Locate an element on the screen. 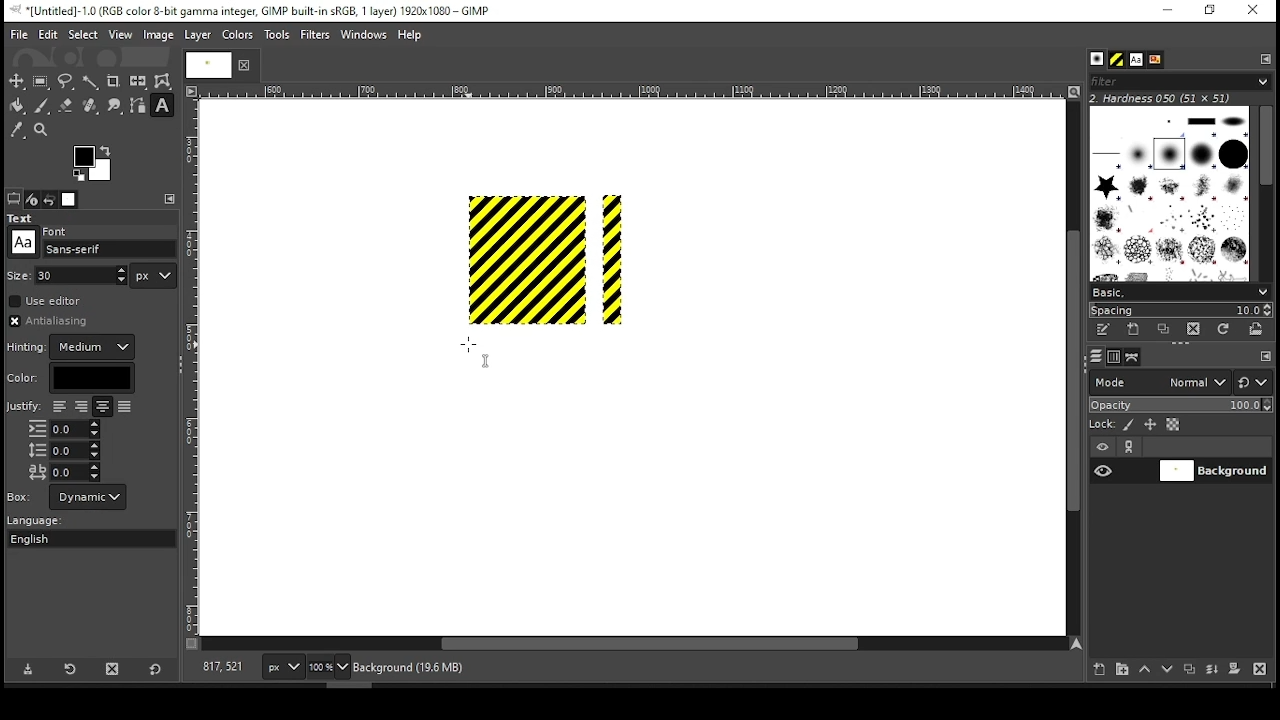   is located at coordinates (23, 408).